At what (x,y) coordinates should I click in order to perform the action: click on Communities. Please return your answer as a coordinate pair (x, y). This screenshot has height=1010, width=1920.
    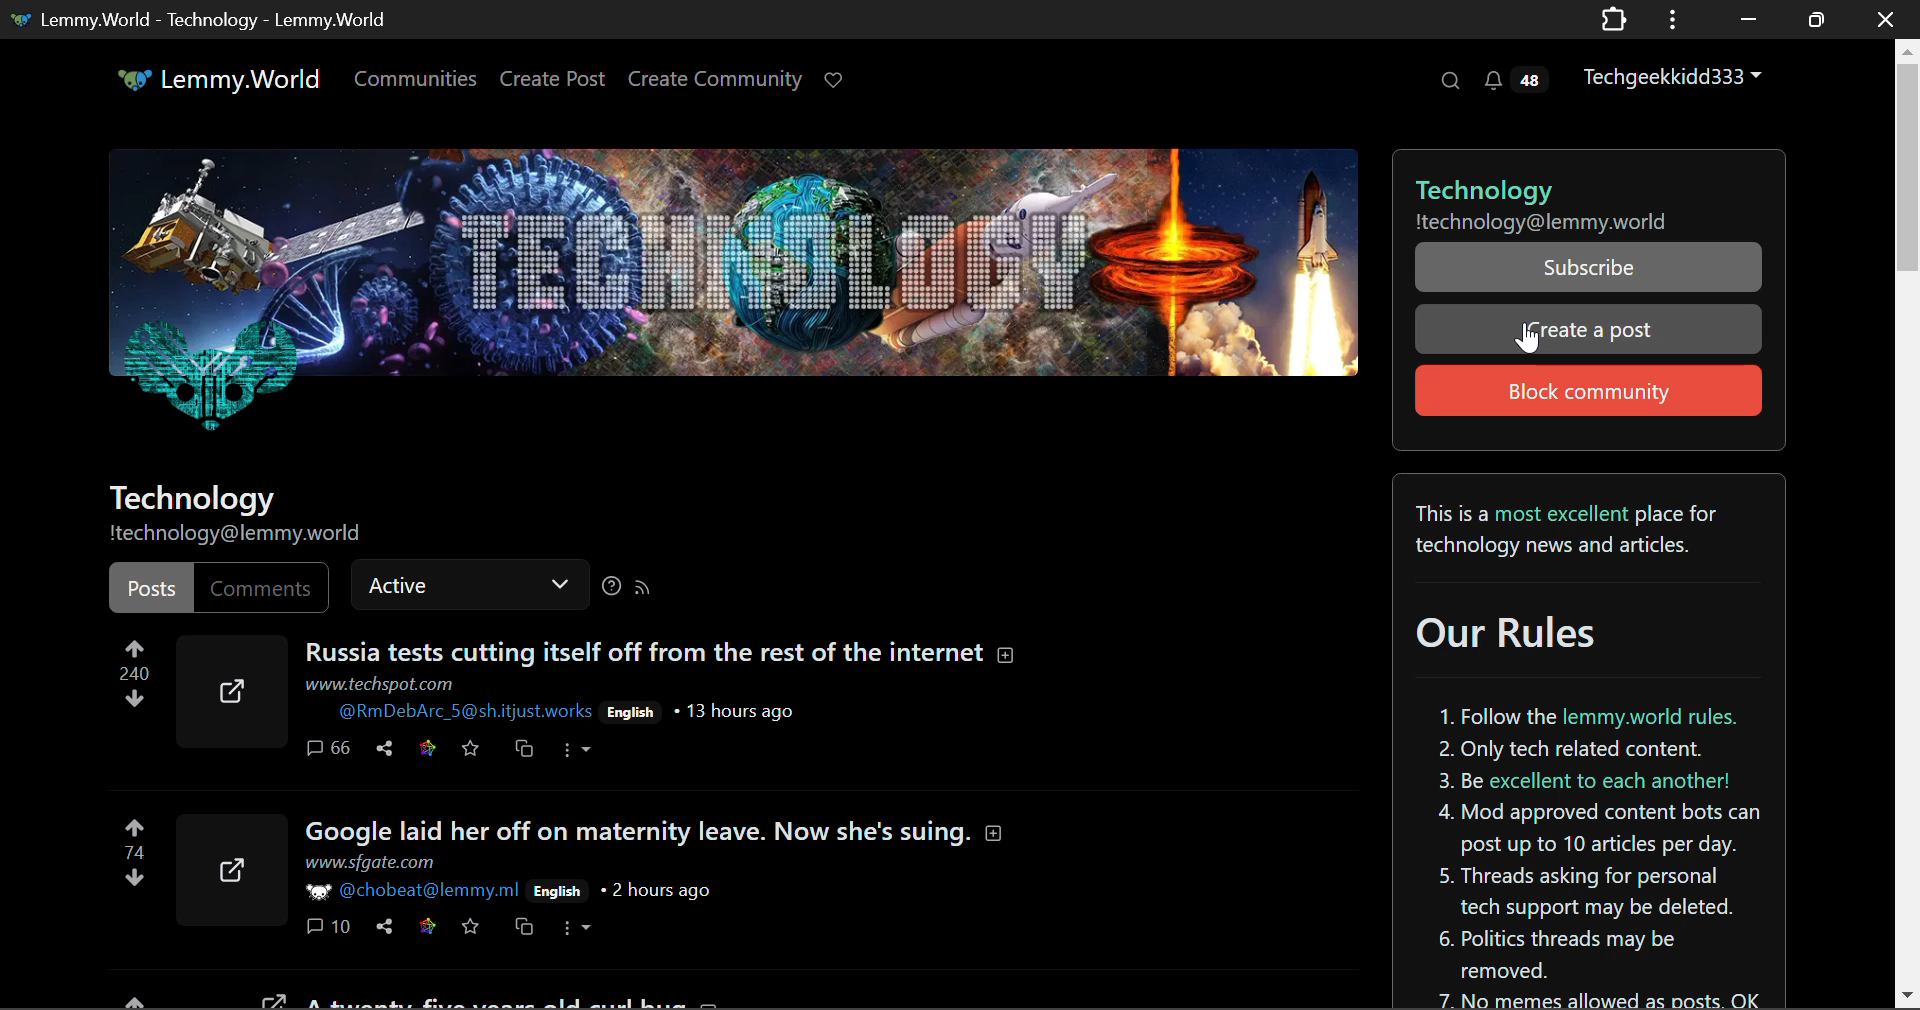
    Looking at the image, I should click on (416, 82).